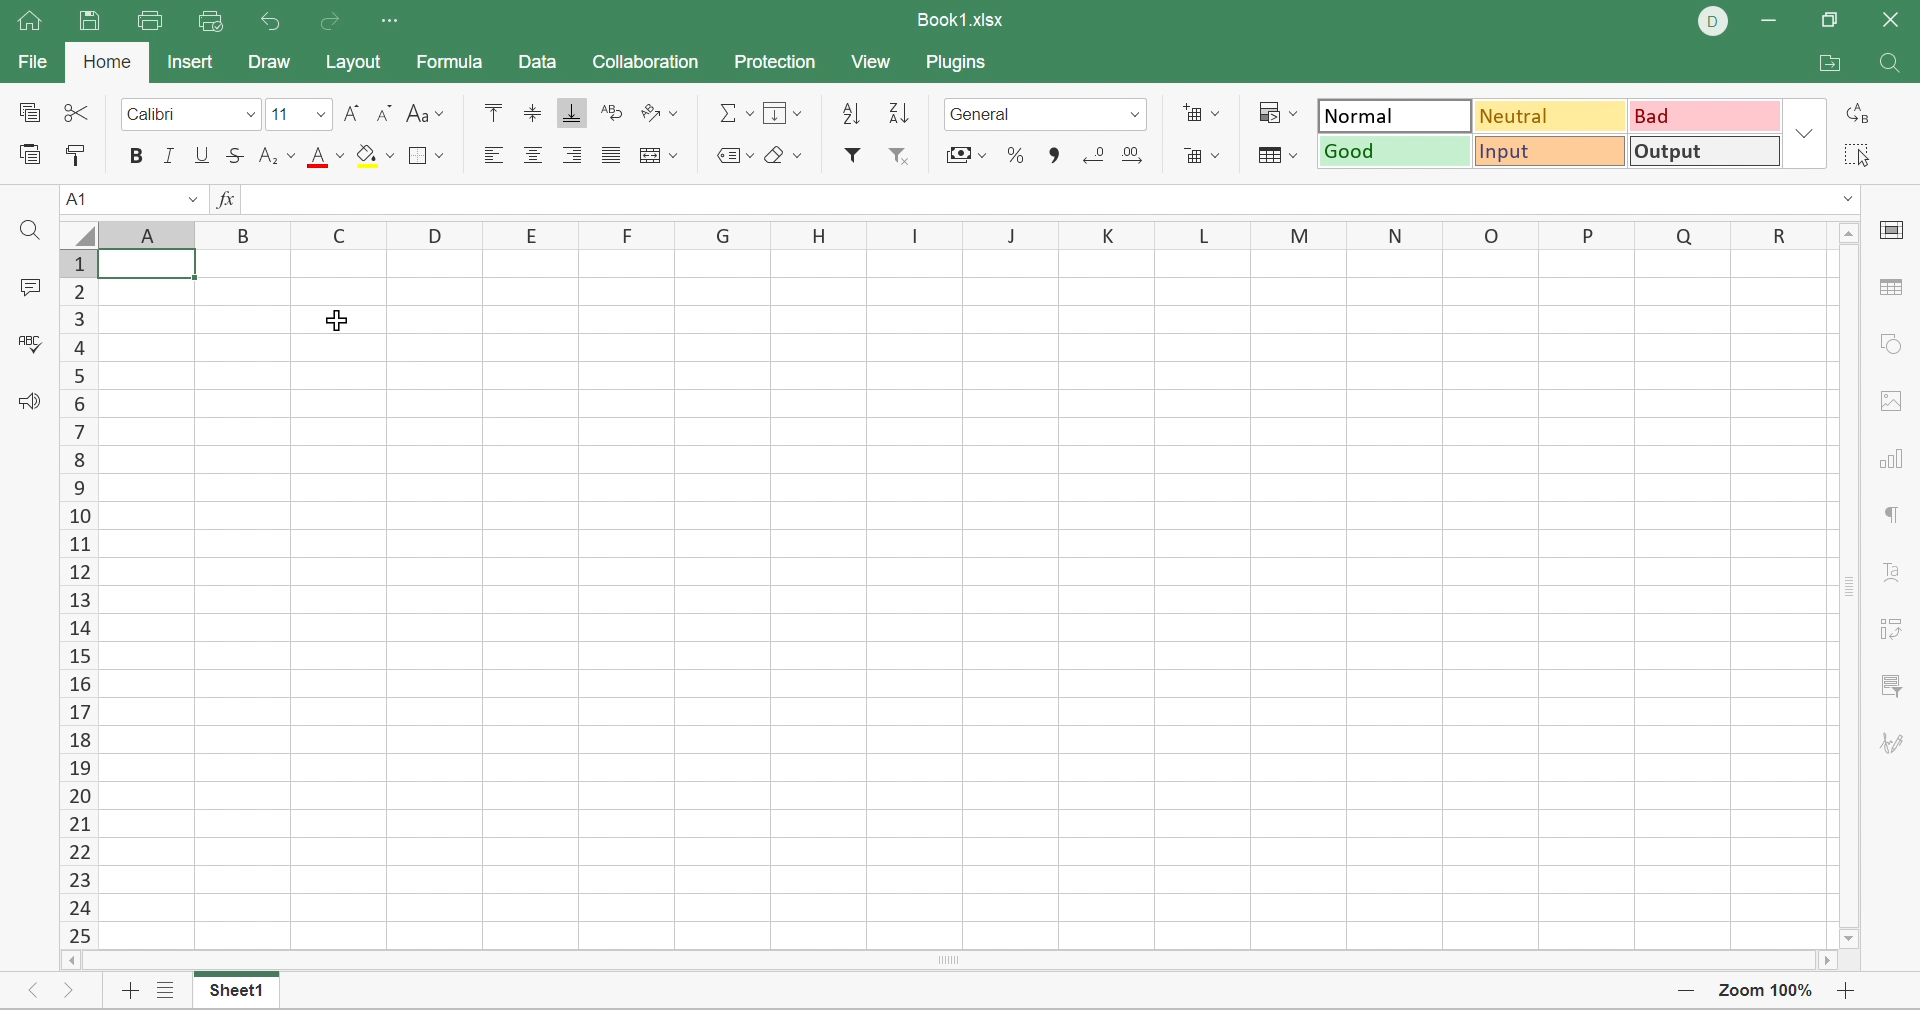 The width and height of the screenshot is (1920, 1010). I want to click on Input, so click(1551, 152).